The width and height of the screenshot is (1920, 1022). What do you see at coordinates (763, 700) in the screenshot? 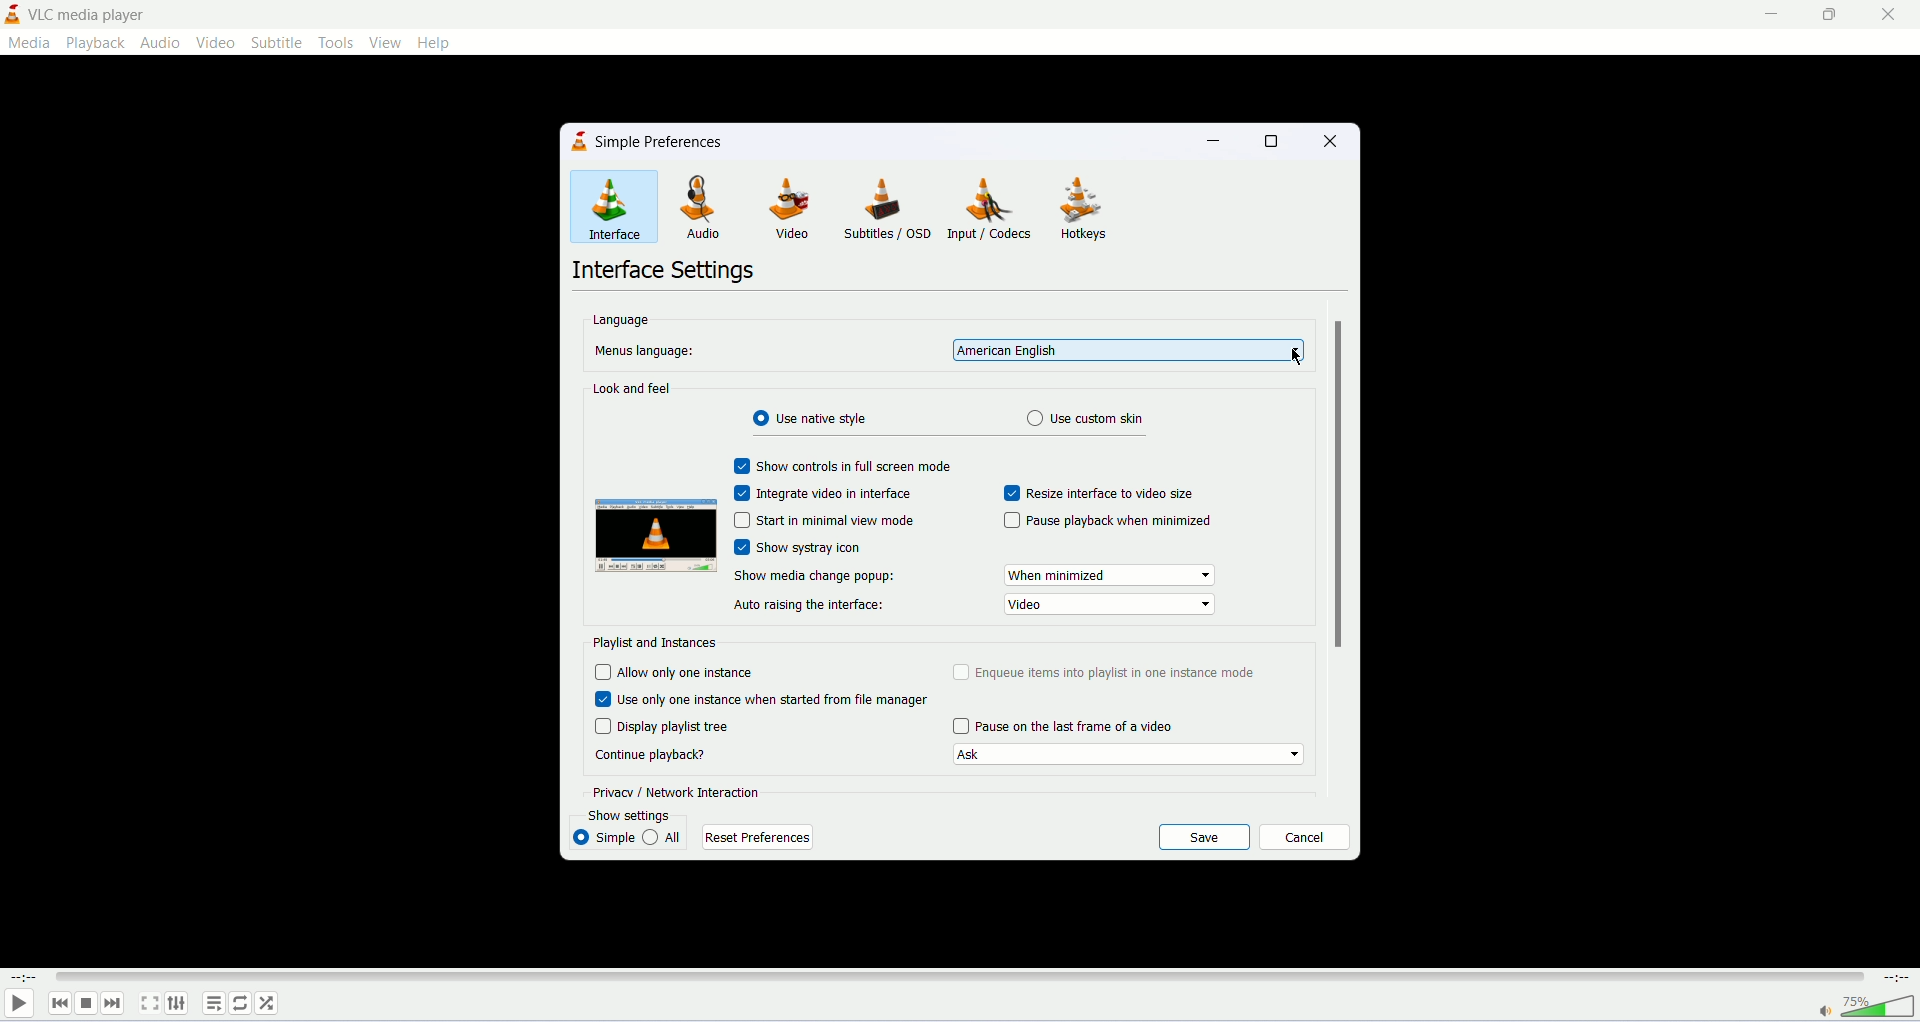
I see `use only one instance When started from file manager` at bounding box center [763, 700].